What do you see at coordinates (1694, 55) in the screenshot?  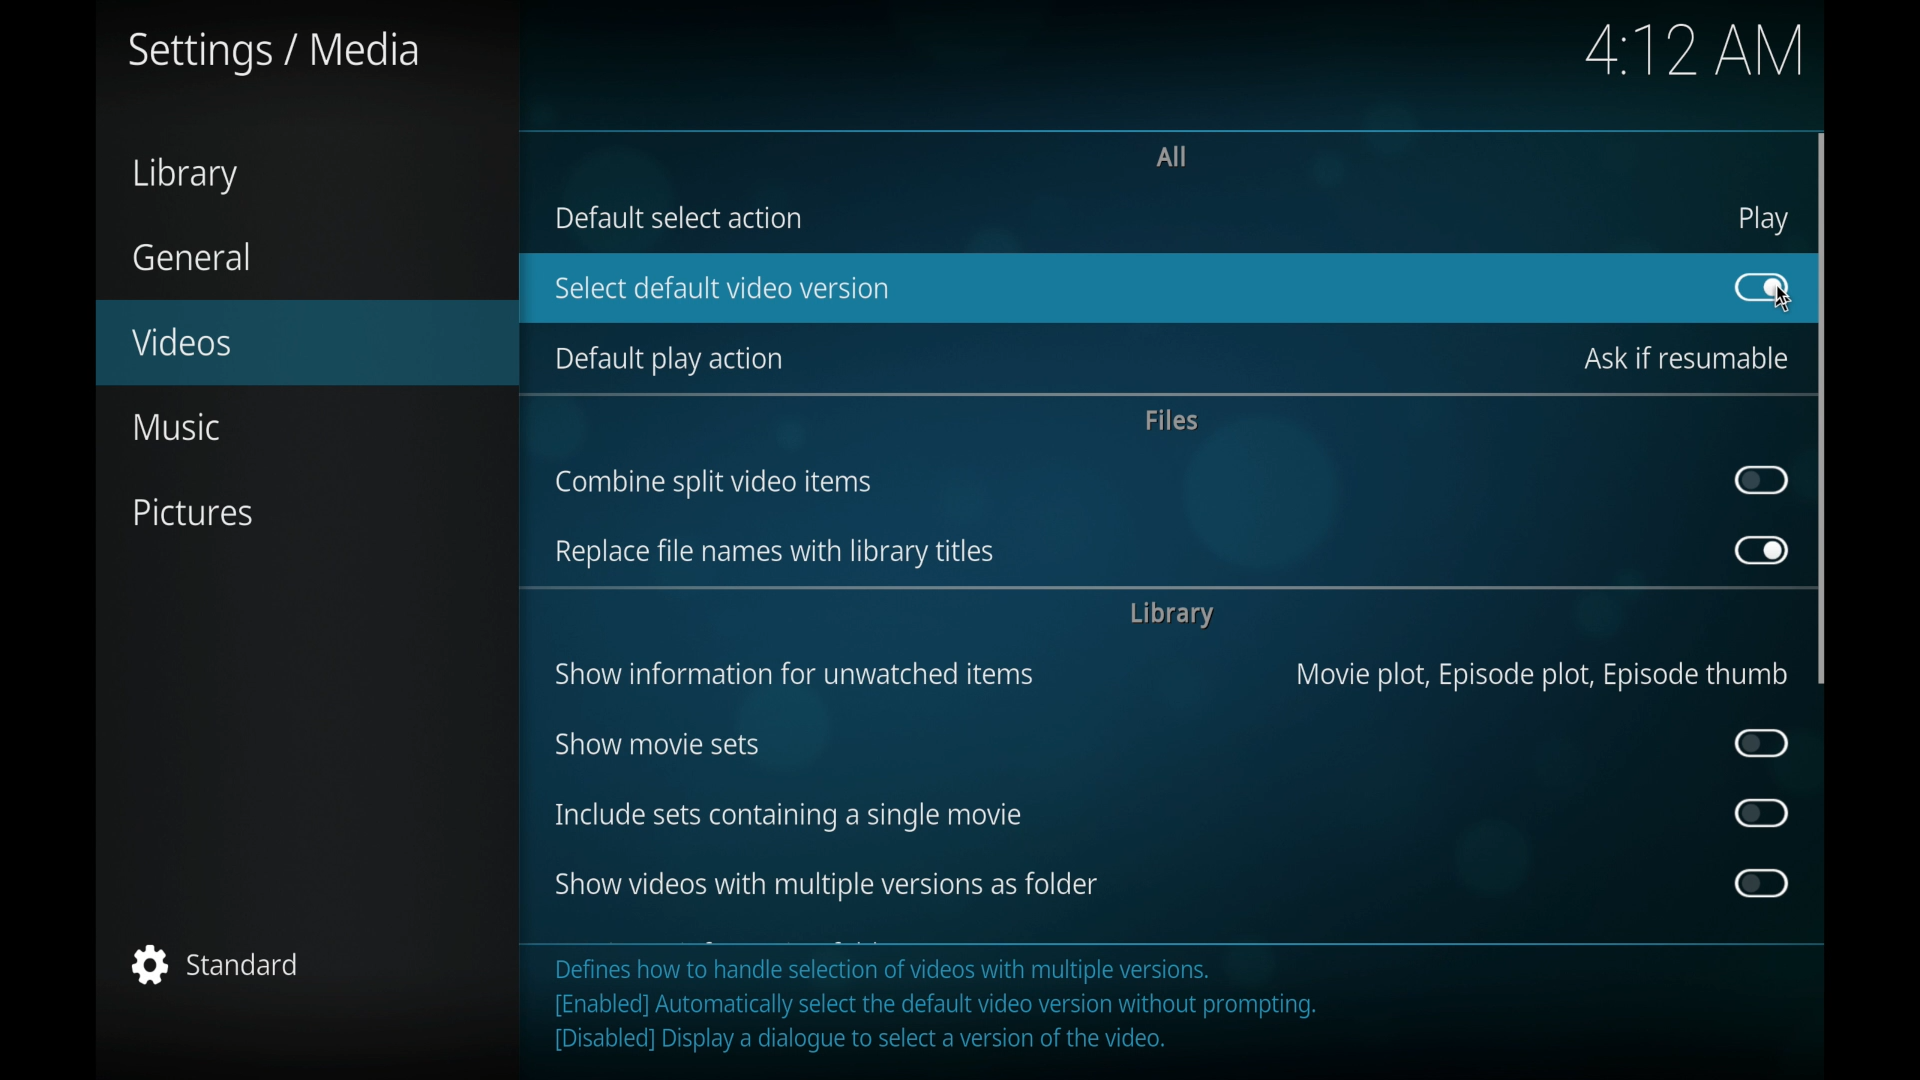 I see `4:17 AM` at bounding box center [1694, 55].